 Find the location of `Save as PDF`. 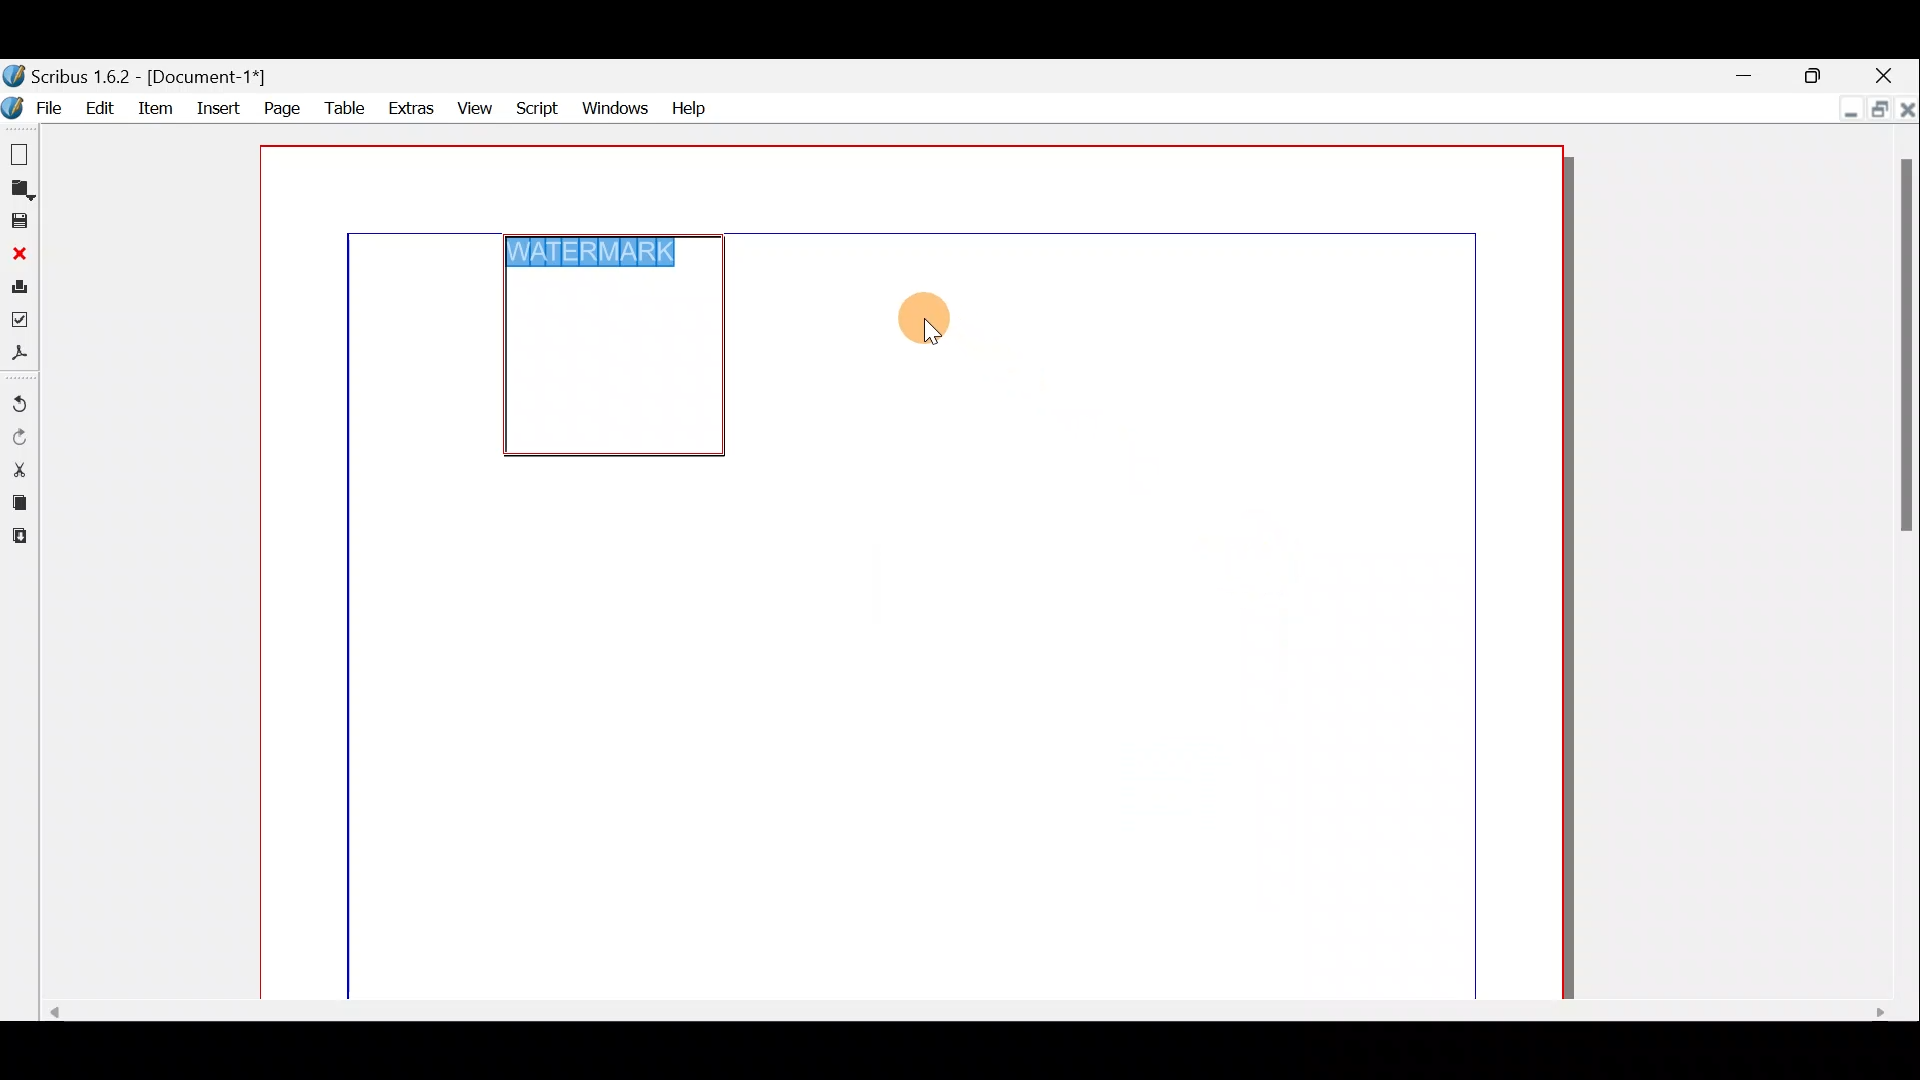

Save as PDF is located at coordinates (19, 356).